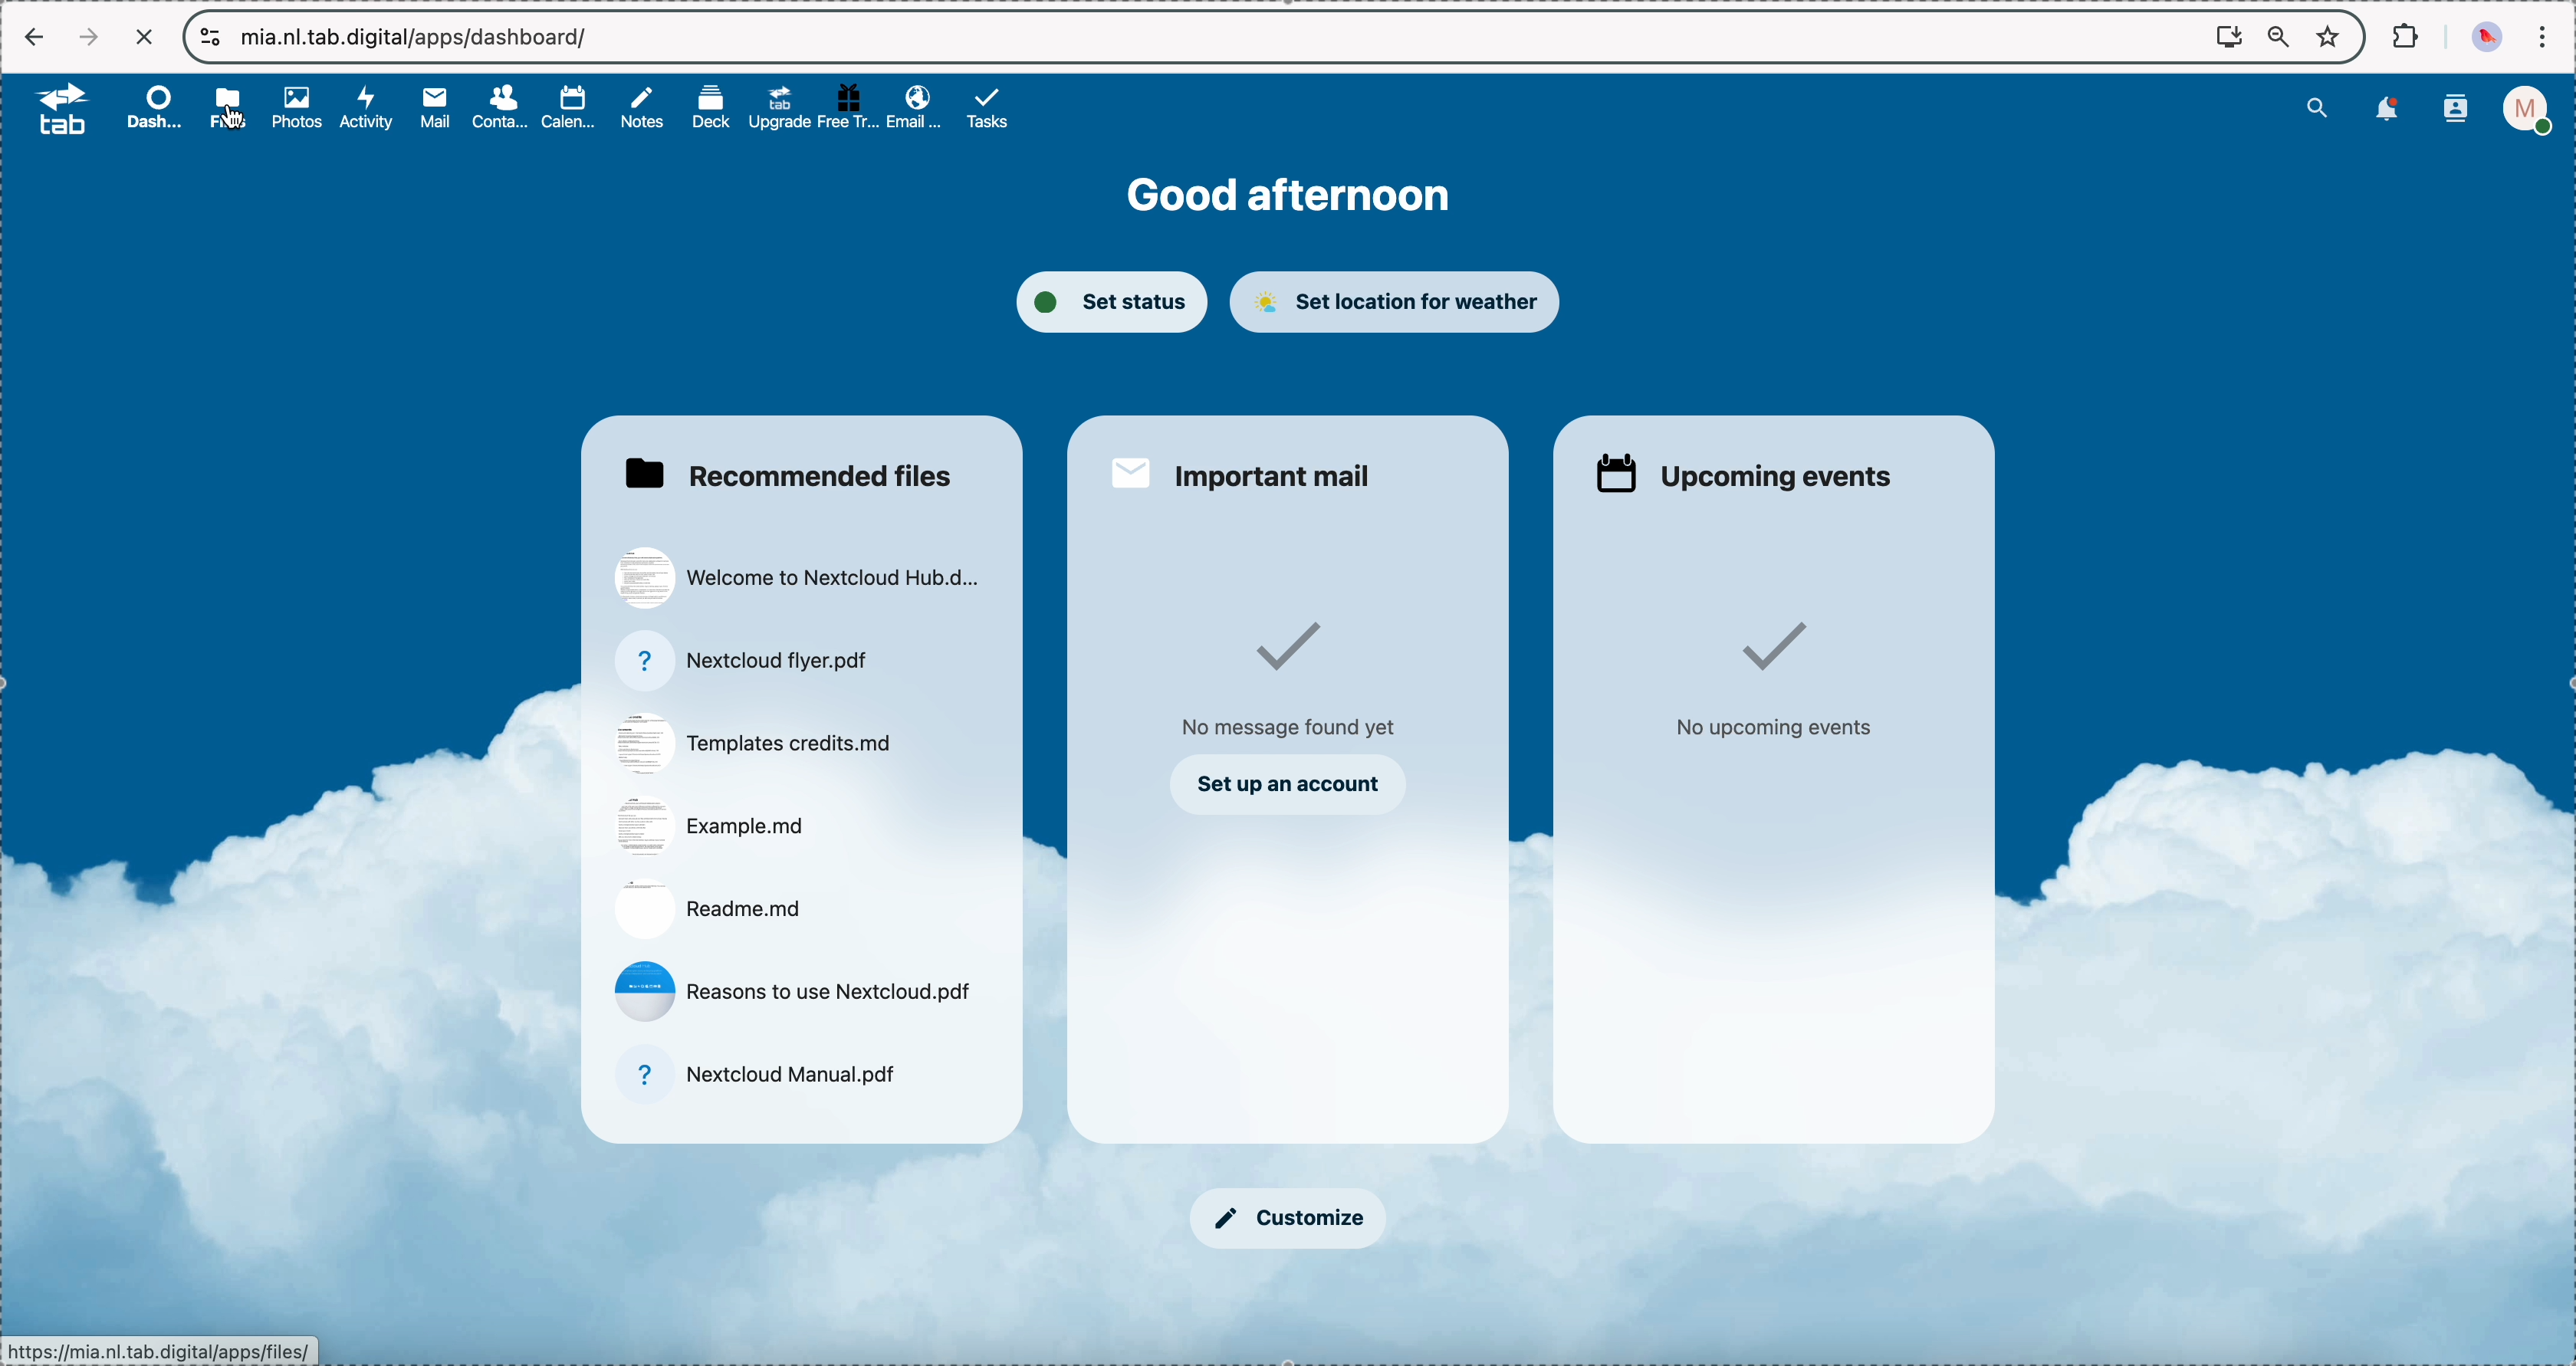  Describe the element at coordinates (2317, 106) in the screenshot. I see `search` at that location.